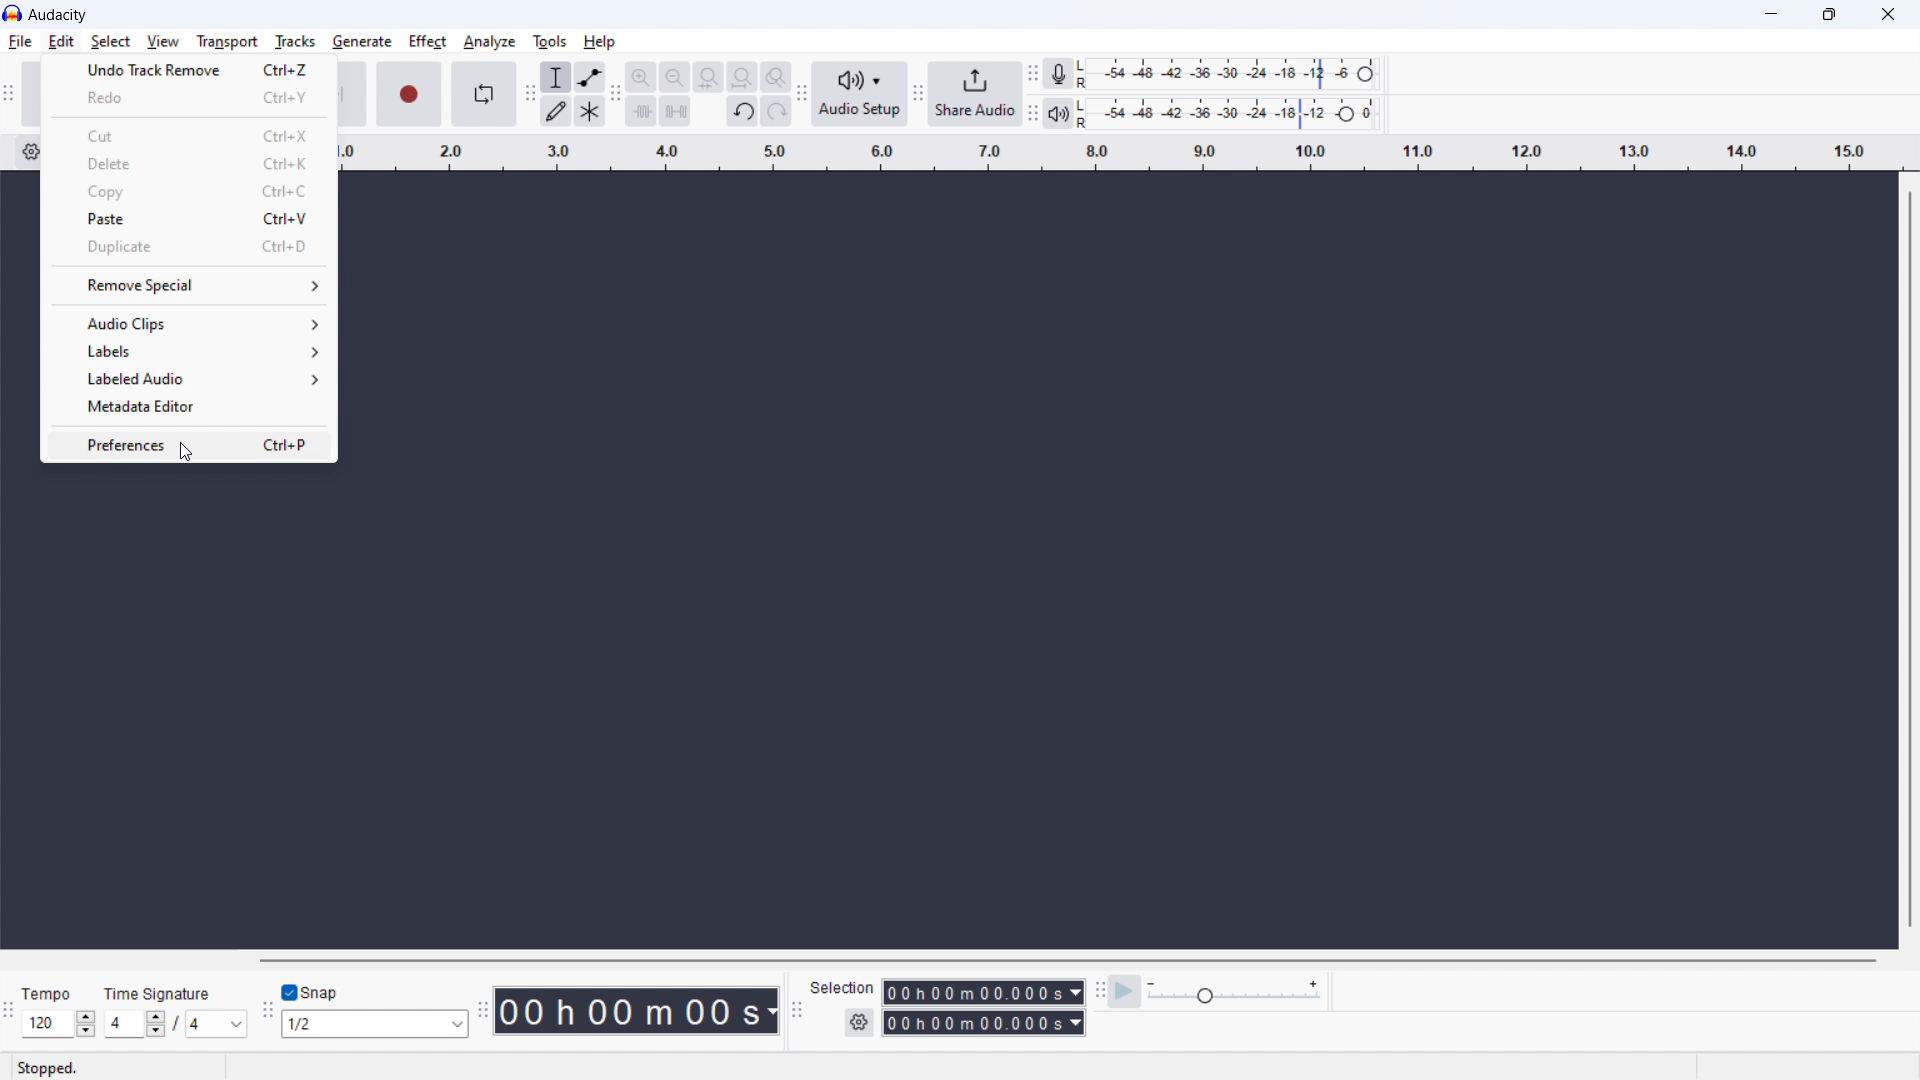 This screenshot has height=1080, width=1920. What do you see at coordinates (743, 112) in the screenshot?
I see `undo` at bounding box center [743, 112].